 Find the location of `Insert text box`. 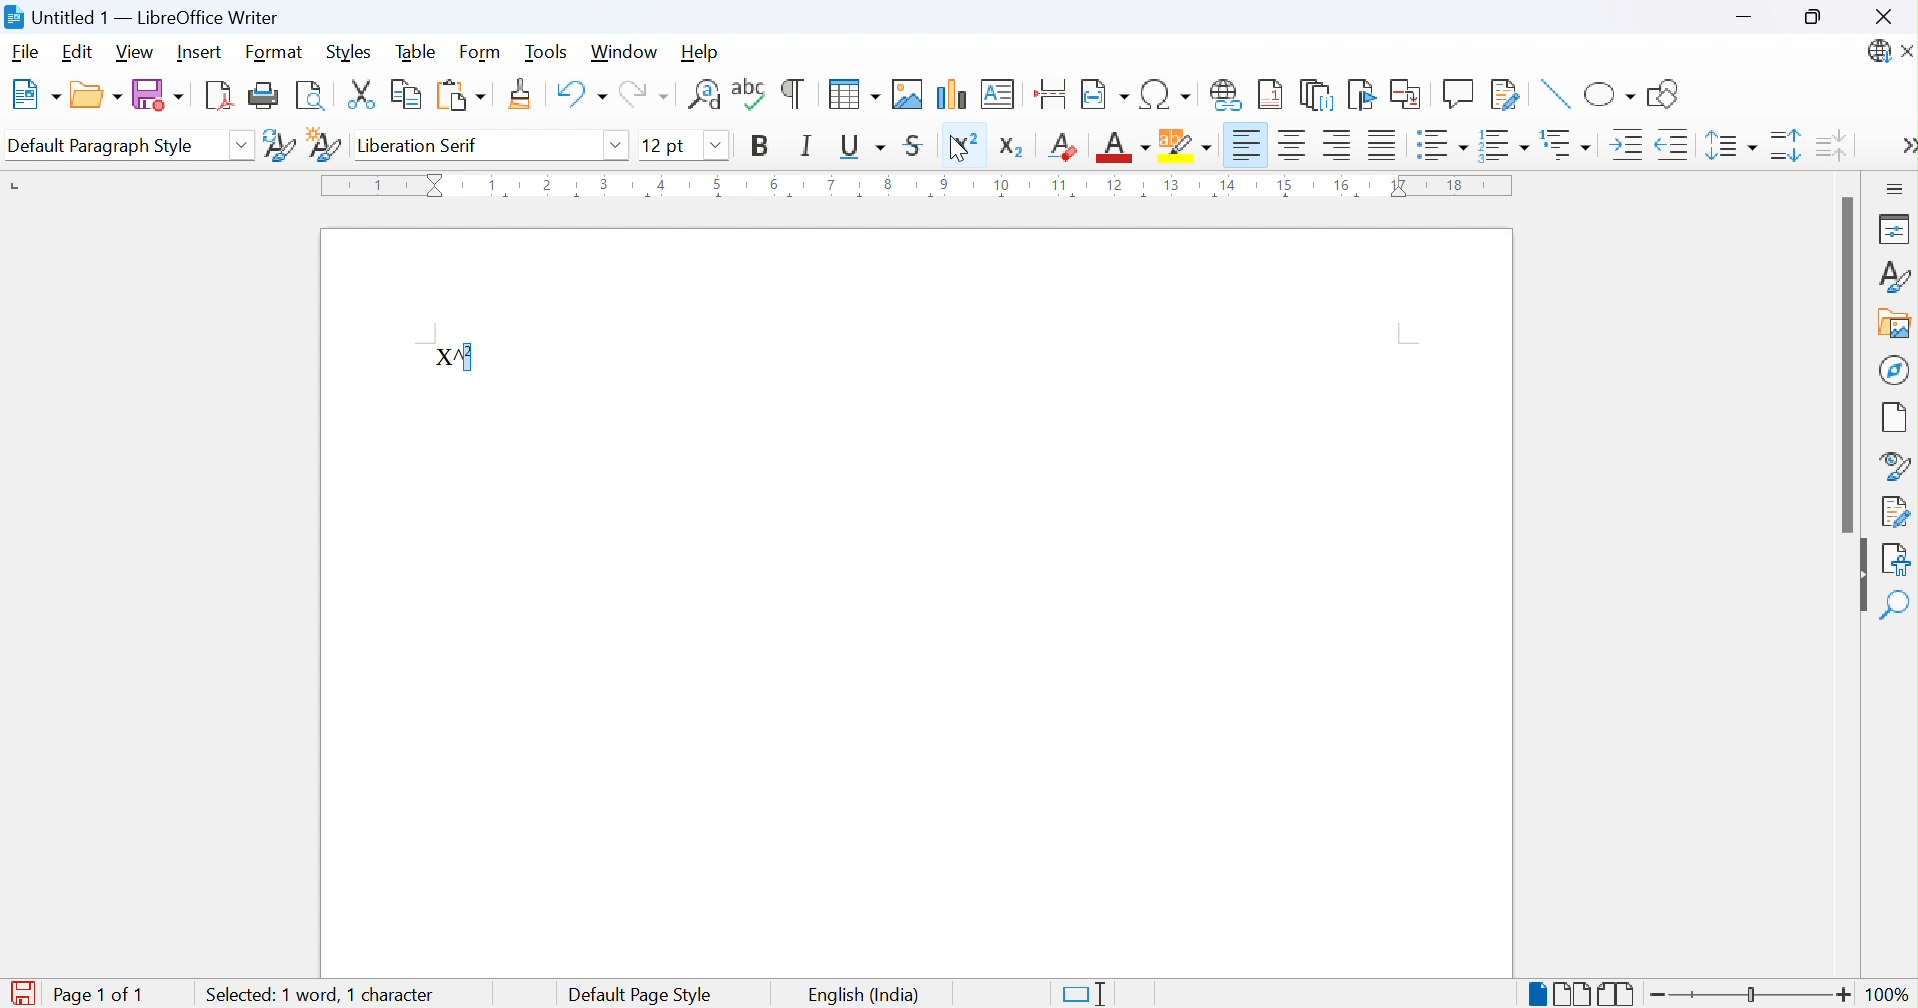

Insert text box is located at coordinates (1000, 94).